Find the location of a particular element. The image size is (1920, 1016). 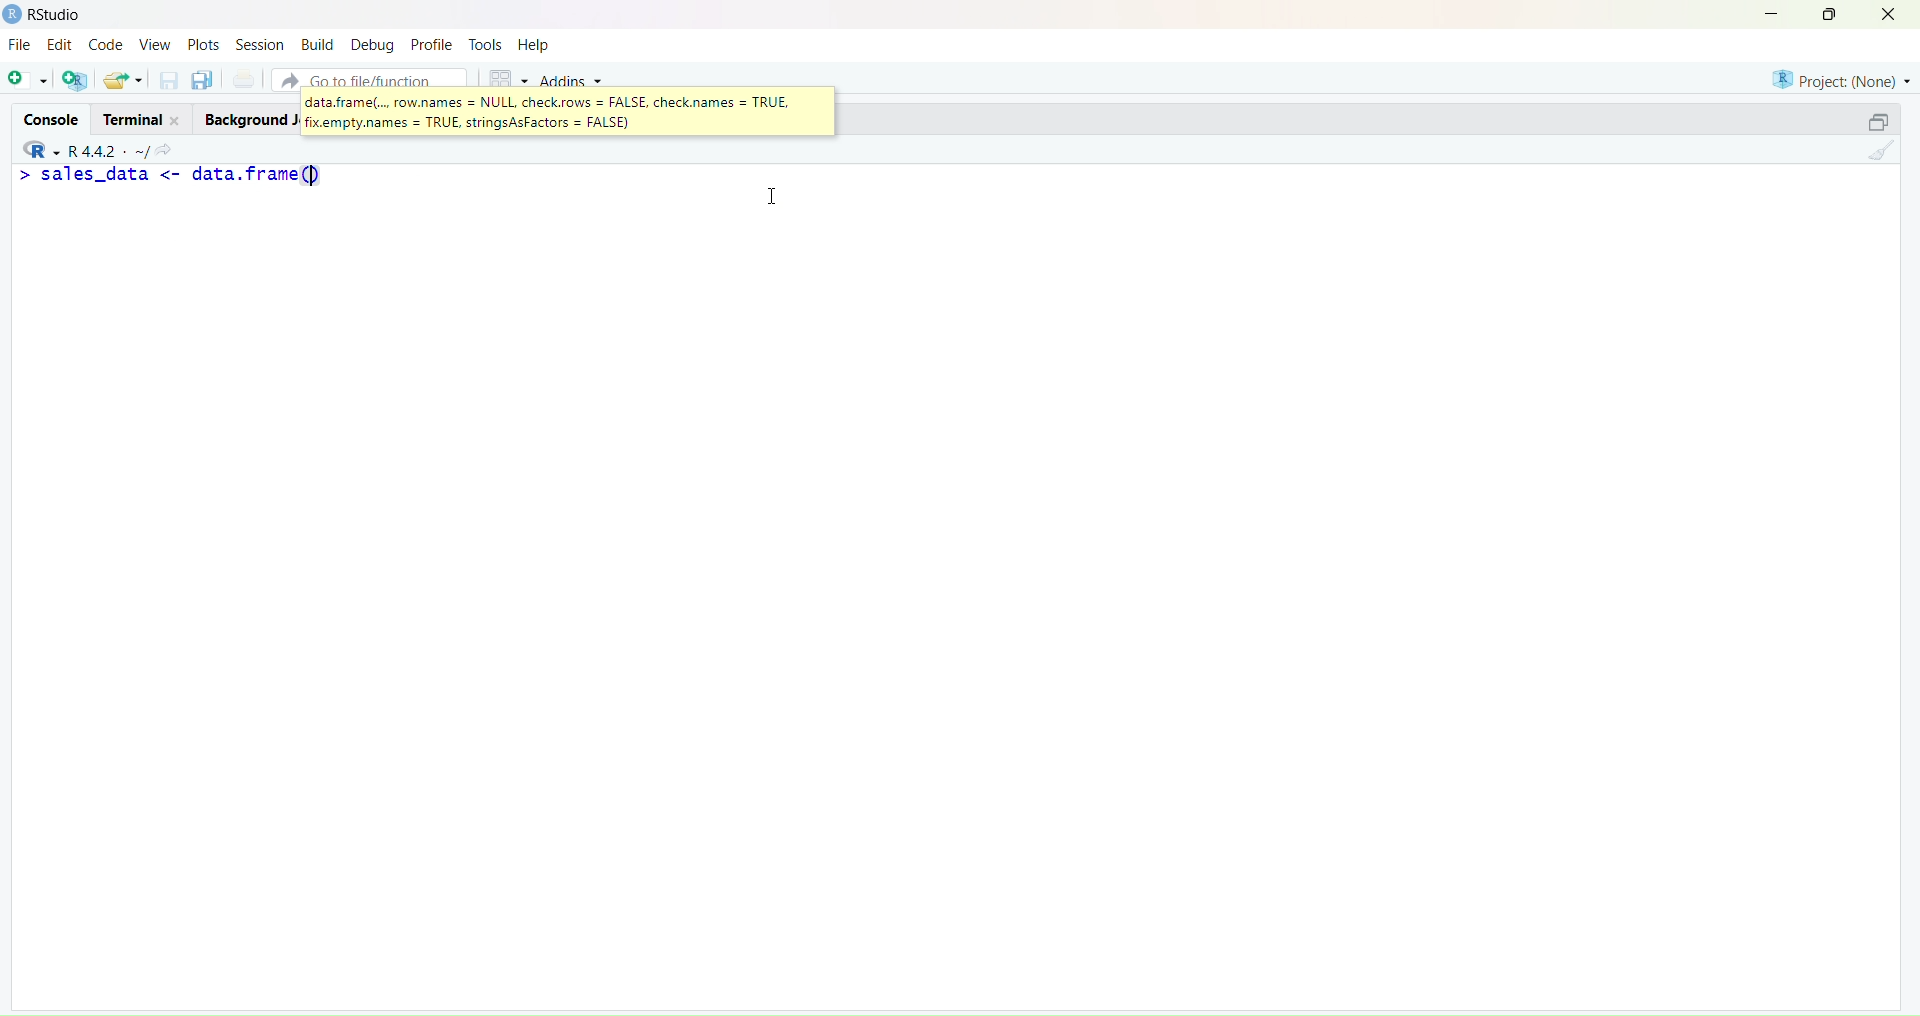

add multiple scripts is located at coordinates (76, 83).